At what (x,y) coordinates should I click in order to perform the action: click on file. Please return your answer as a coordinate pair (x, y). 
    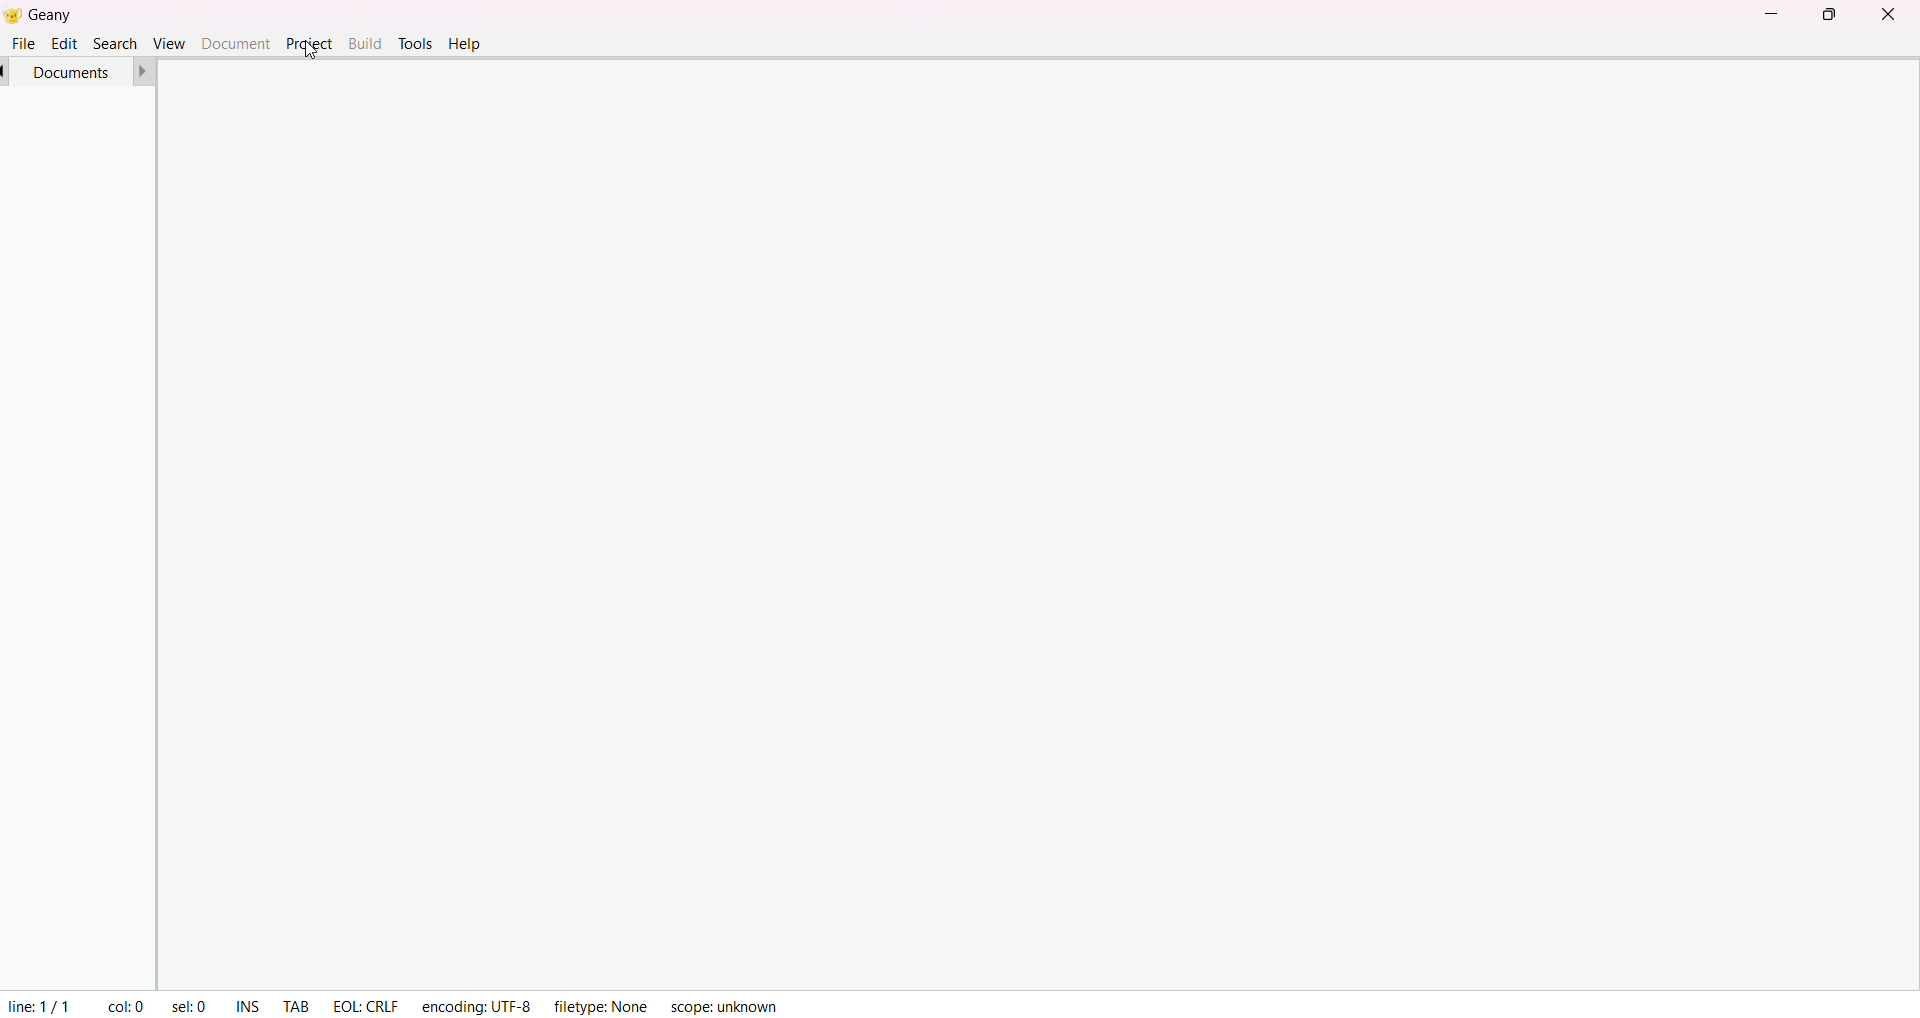
    Looking at the image, I should click on (24, 43).